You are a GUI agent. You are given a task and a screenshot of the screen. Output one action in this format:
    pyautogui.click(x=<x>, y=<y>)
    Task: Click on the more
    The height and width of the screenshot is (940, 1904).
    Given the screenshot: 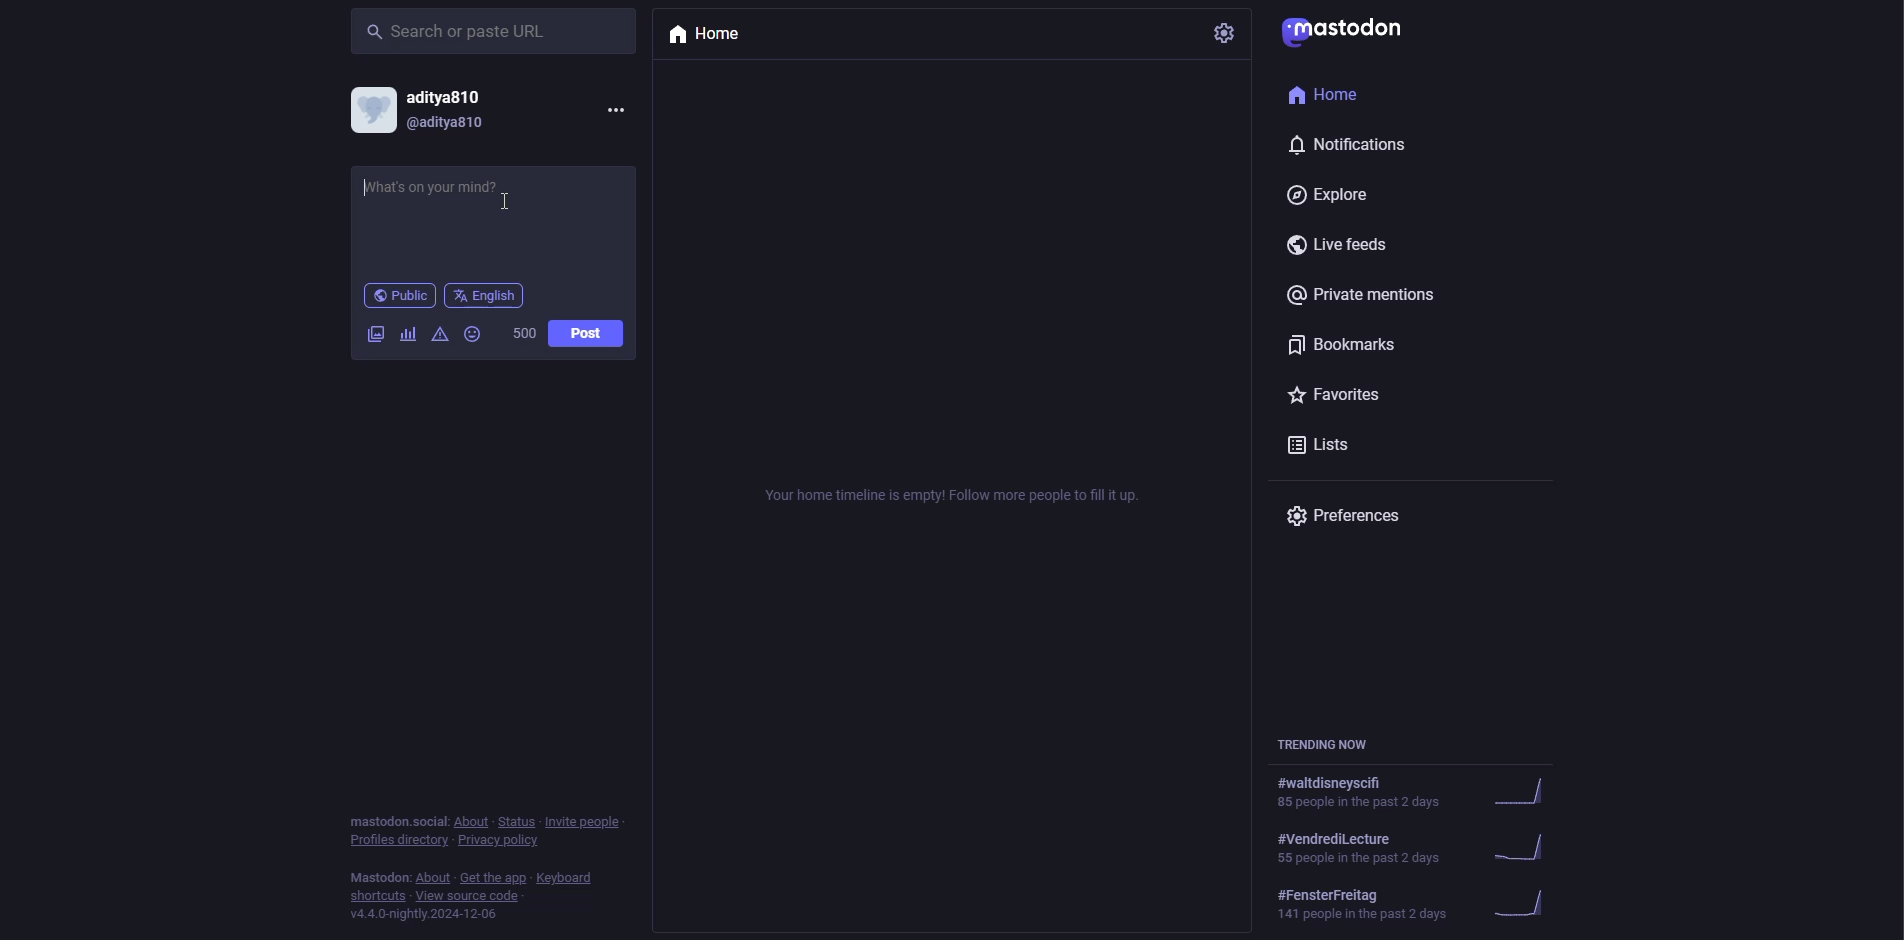 What is the action you would take?
    pyautogui.click(x=615, y=108)
    